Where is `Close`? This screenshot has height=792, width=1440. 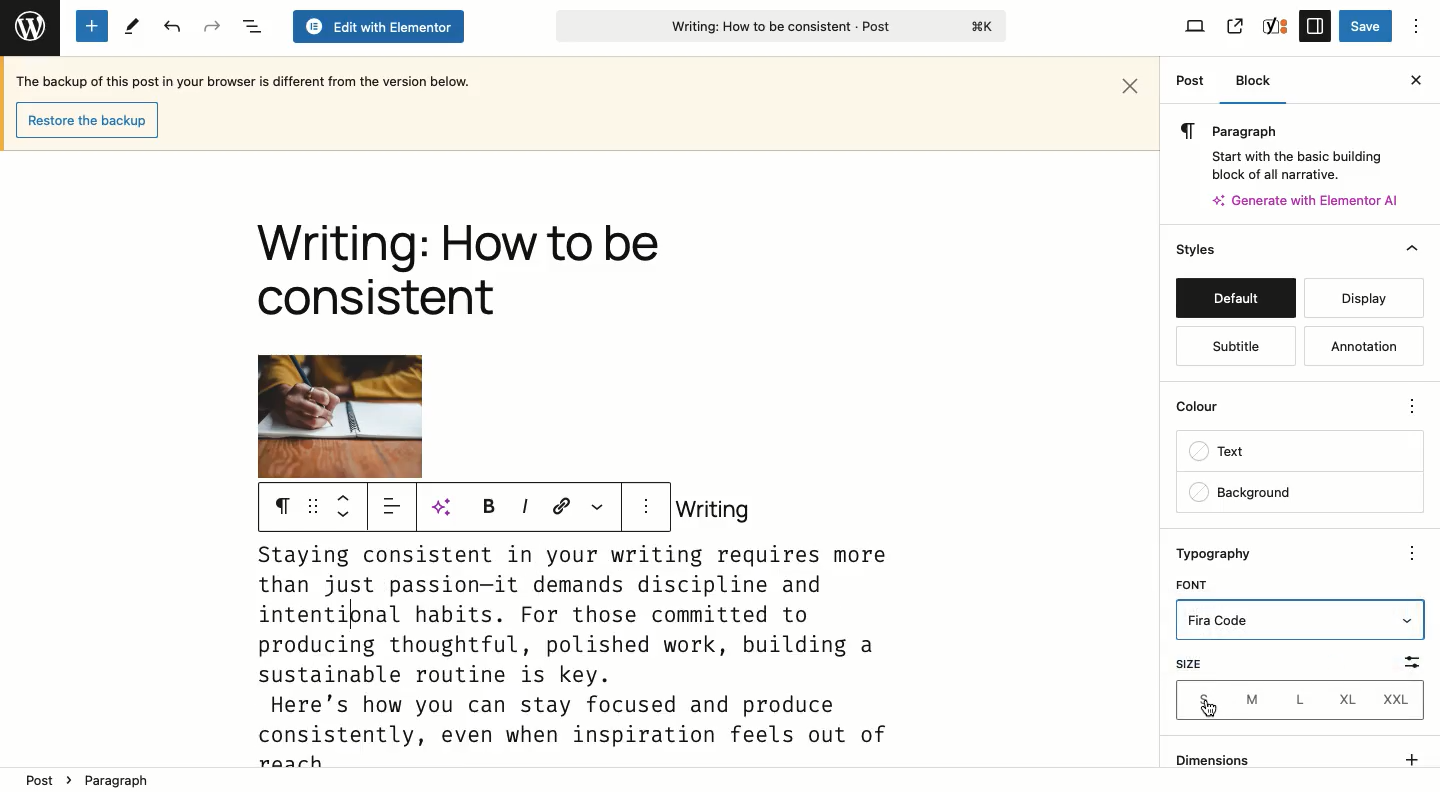
Close is located at coordinates (1412, 80).